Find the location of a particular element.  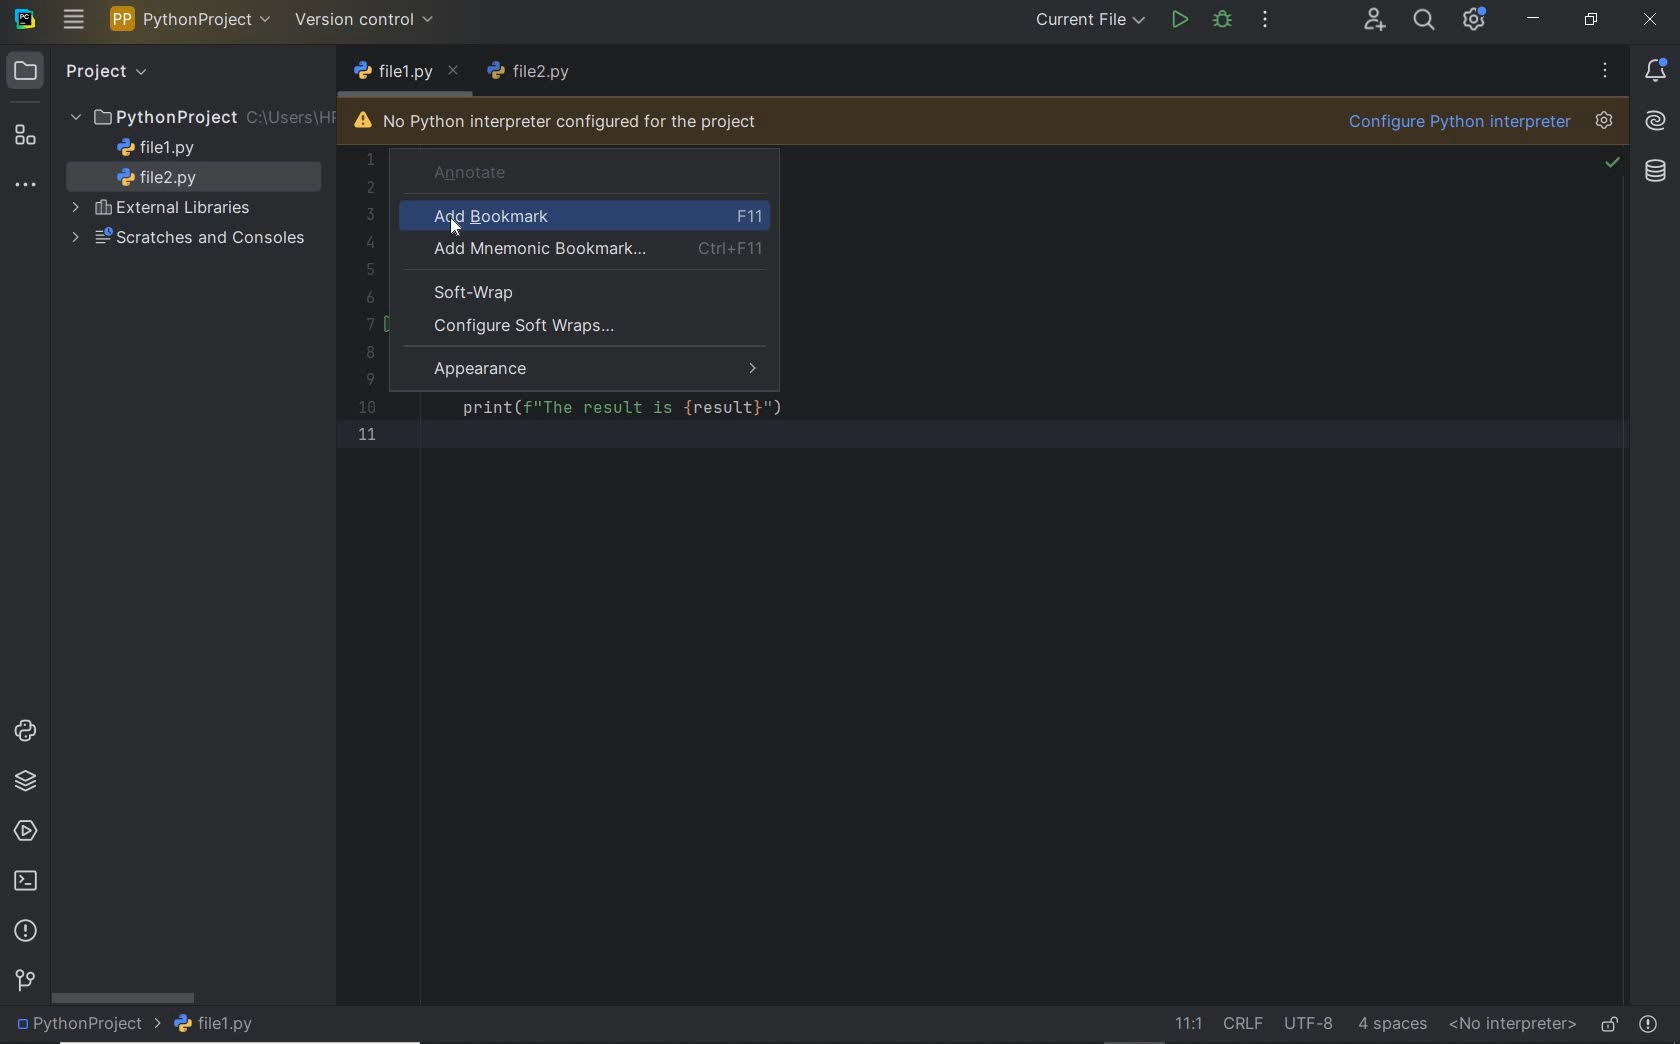

add mnemonic bookmark is located at coordinates (589, 251).